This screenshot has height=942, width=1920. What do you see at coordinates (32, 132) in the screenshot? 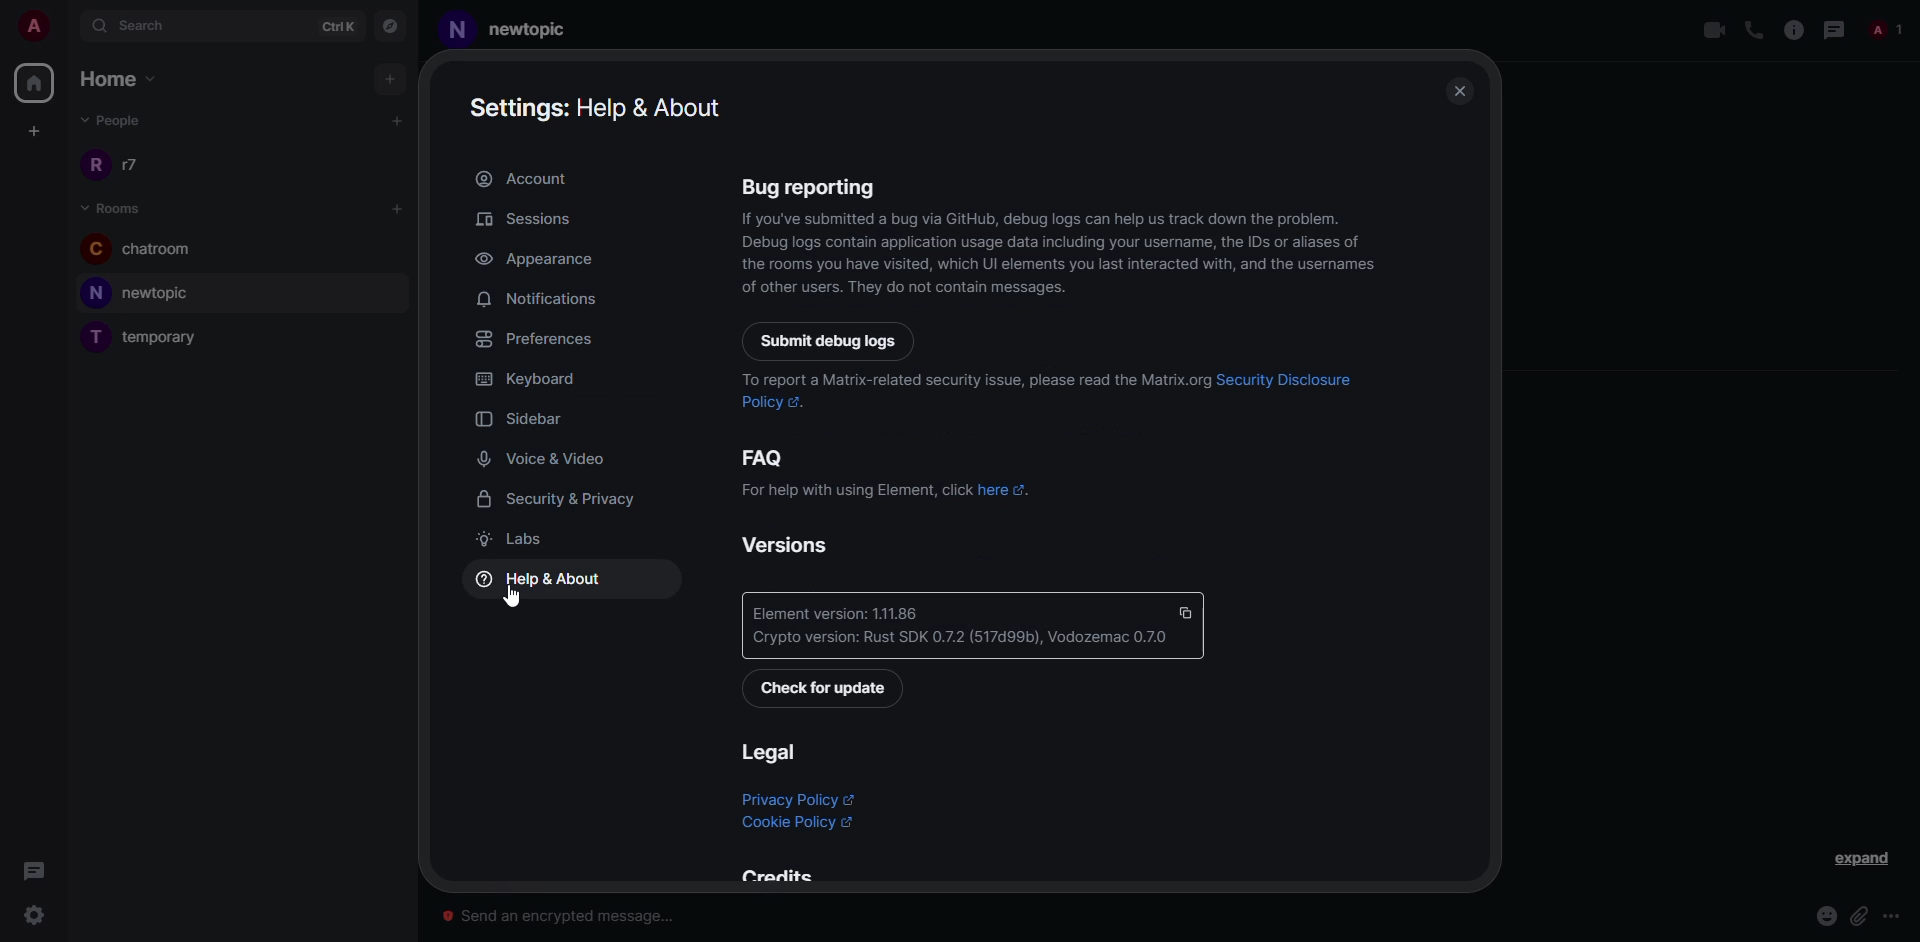
I see `create space` at bounding box center [32, 132].